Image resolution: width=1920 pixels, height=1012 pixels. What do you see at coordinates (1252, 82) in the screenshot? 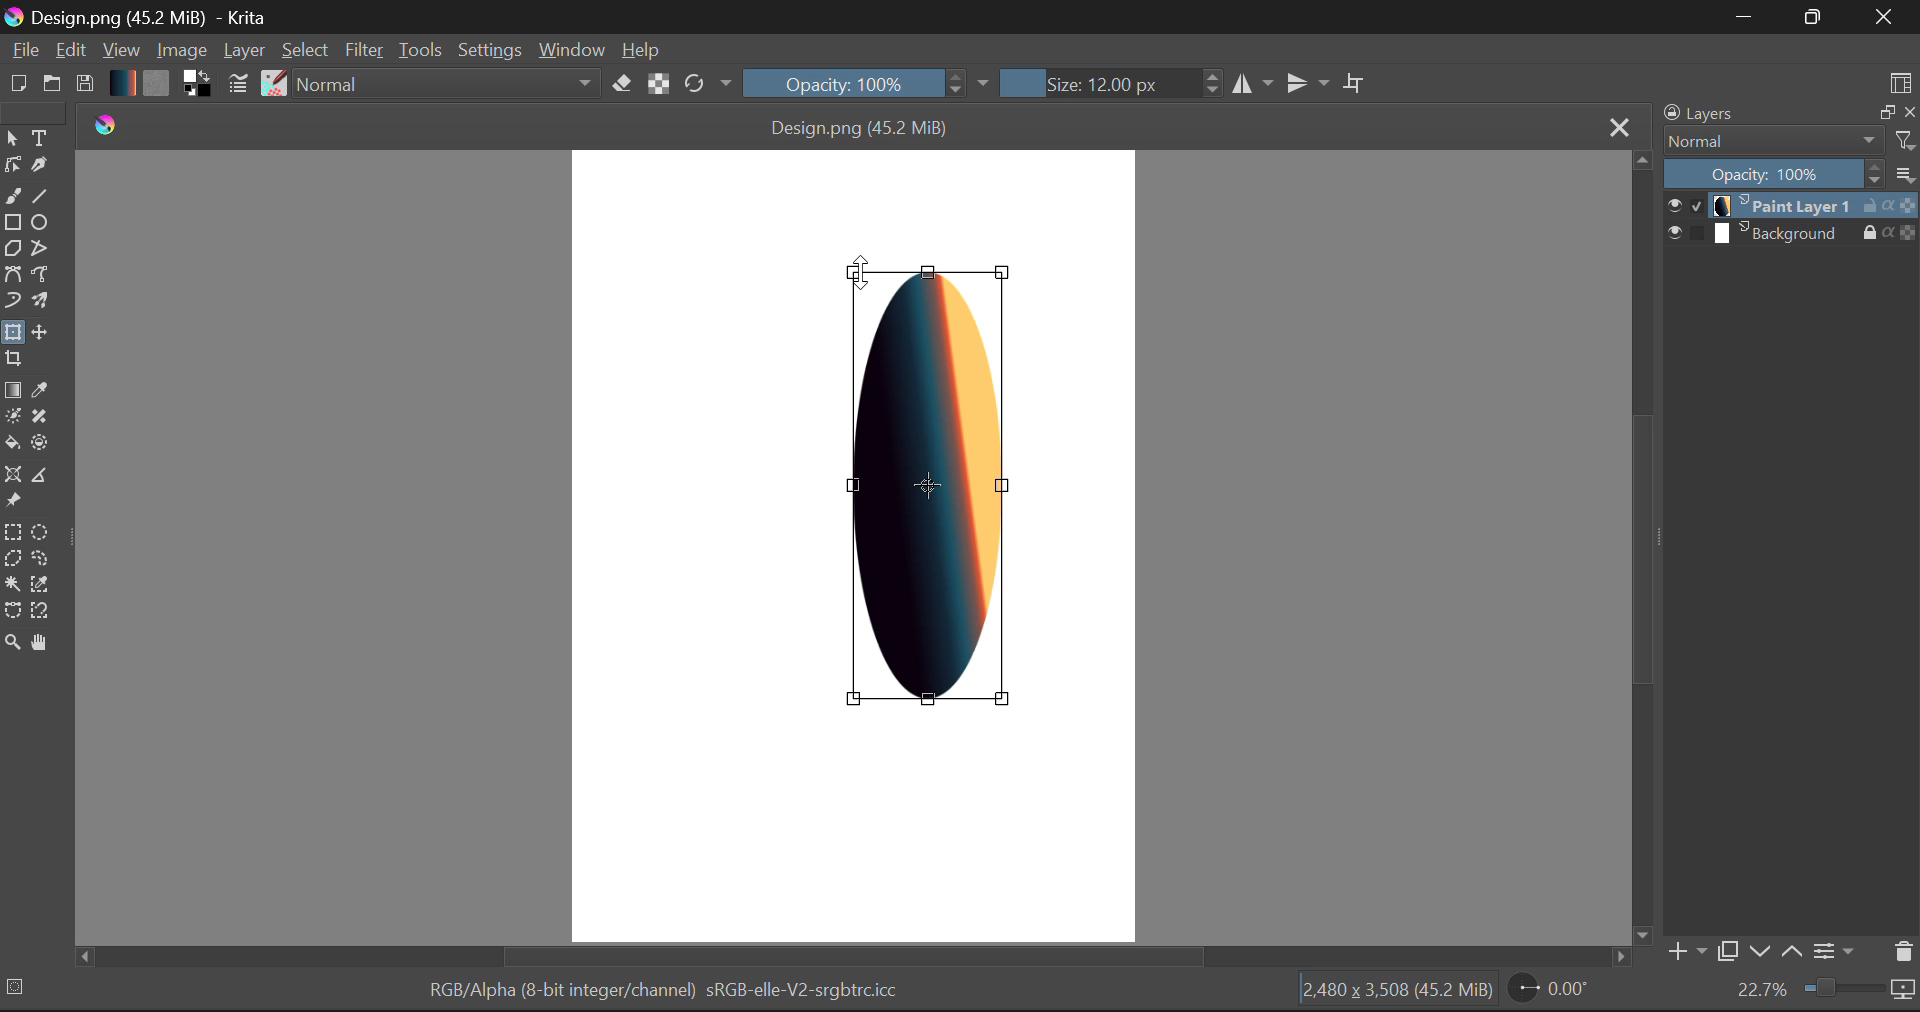
I see `Vertical Mirror Flip` at bounding box center [1252, 82].